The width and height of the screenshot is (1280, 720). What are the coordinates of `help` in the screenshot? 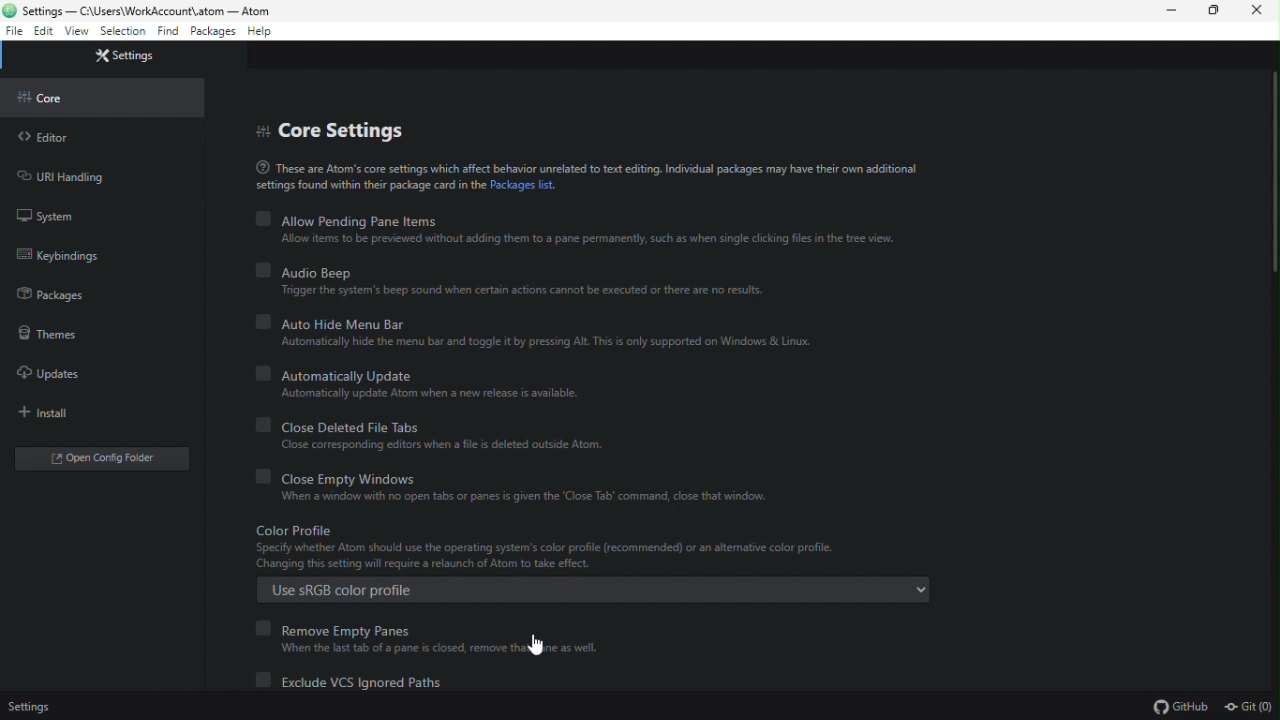 It's located at (262, 33).